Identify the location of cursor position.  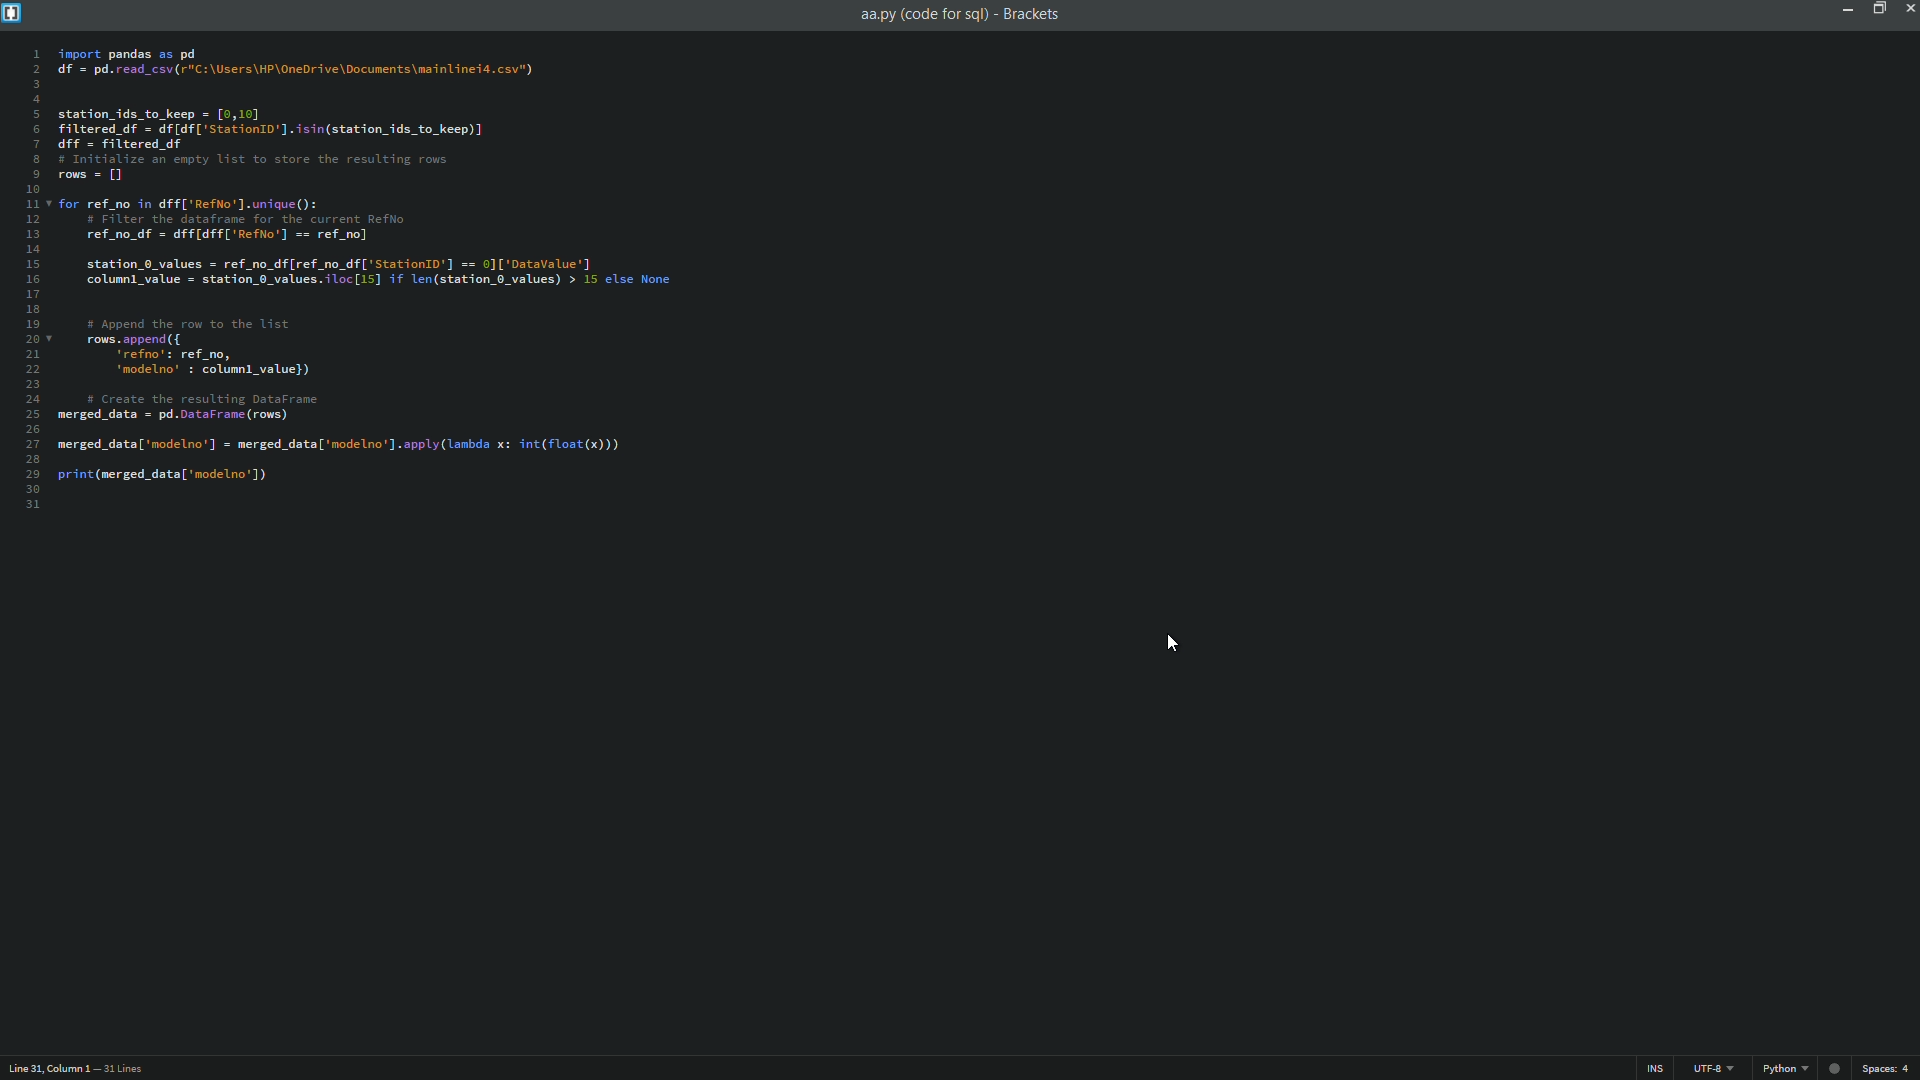
(42, 1070).